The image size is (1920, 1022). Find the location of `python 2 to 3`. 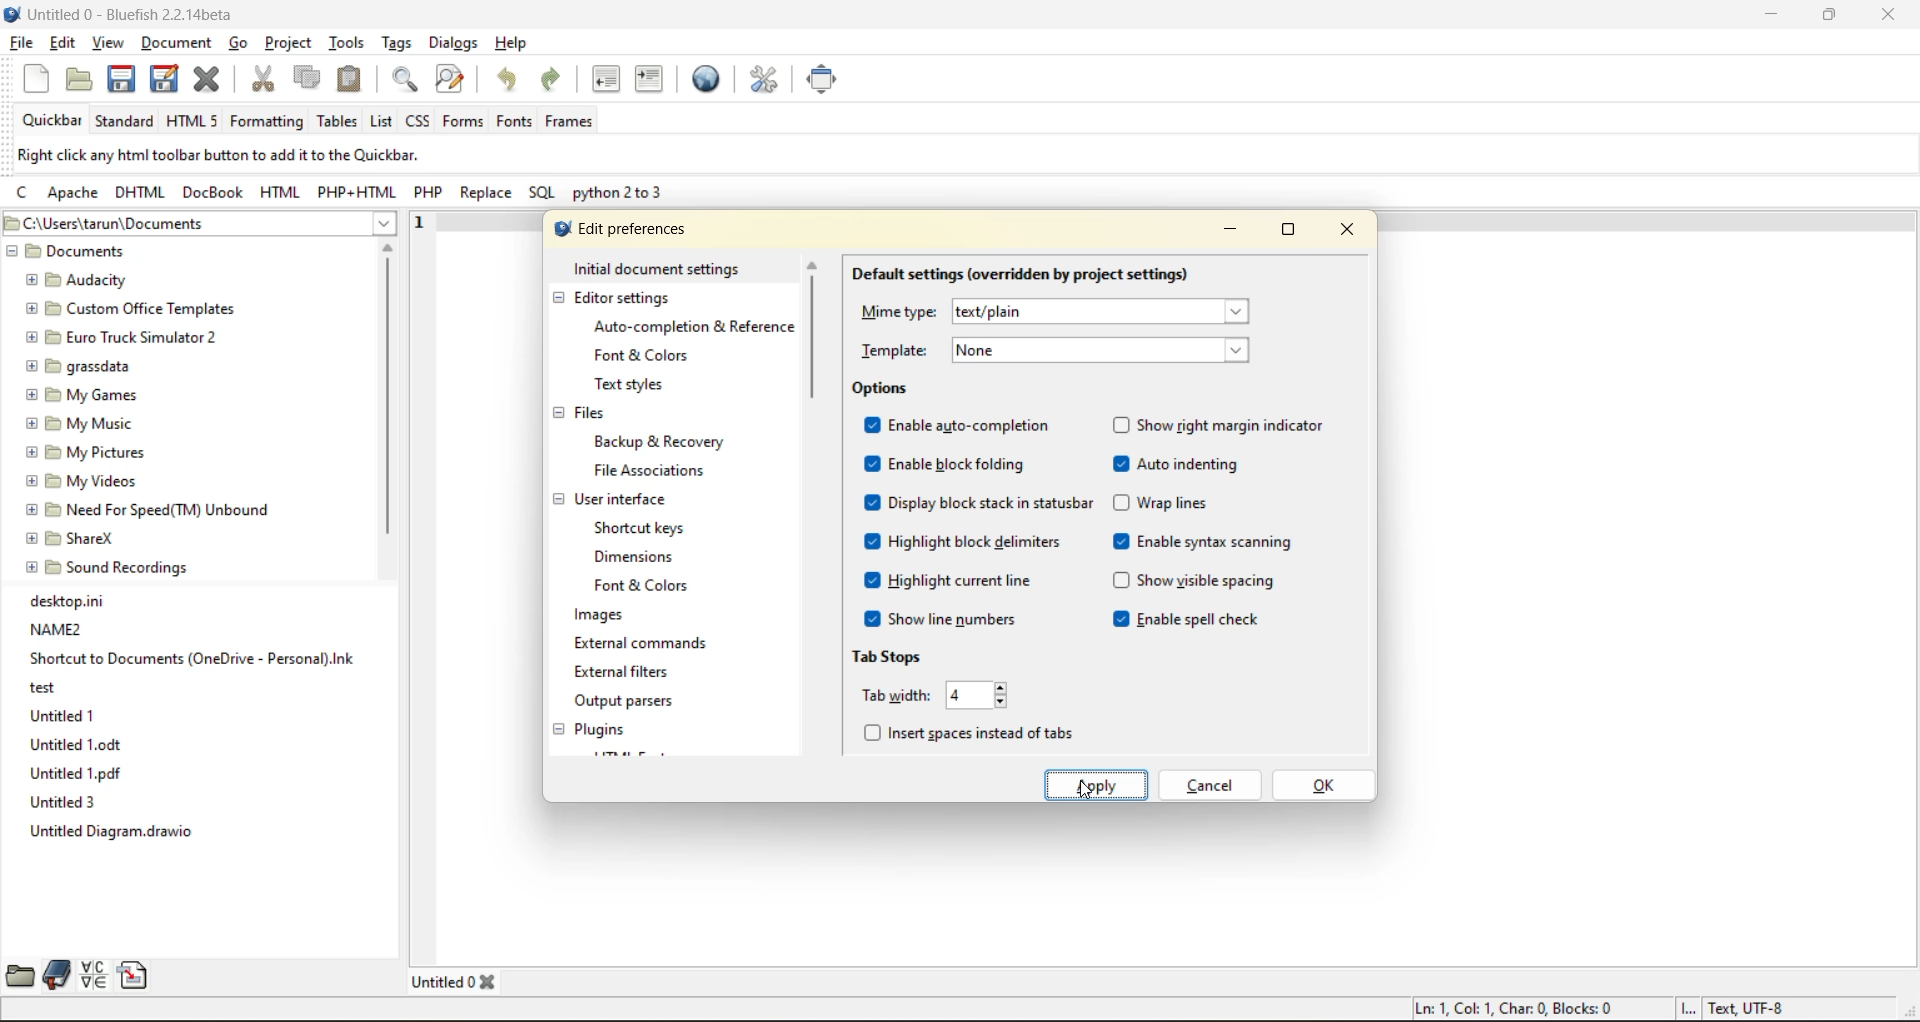

python 2 to 3 is located at coordinates (621, 196).